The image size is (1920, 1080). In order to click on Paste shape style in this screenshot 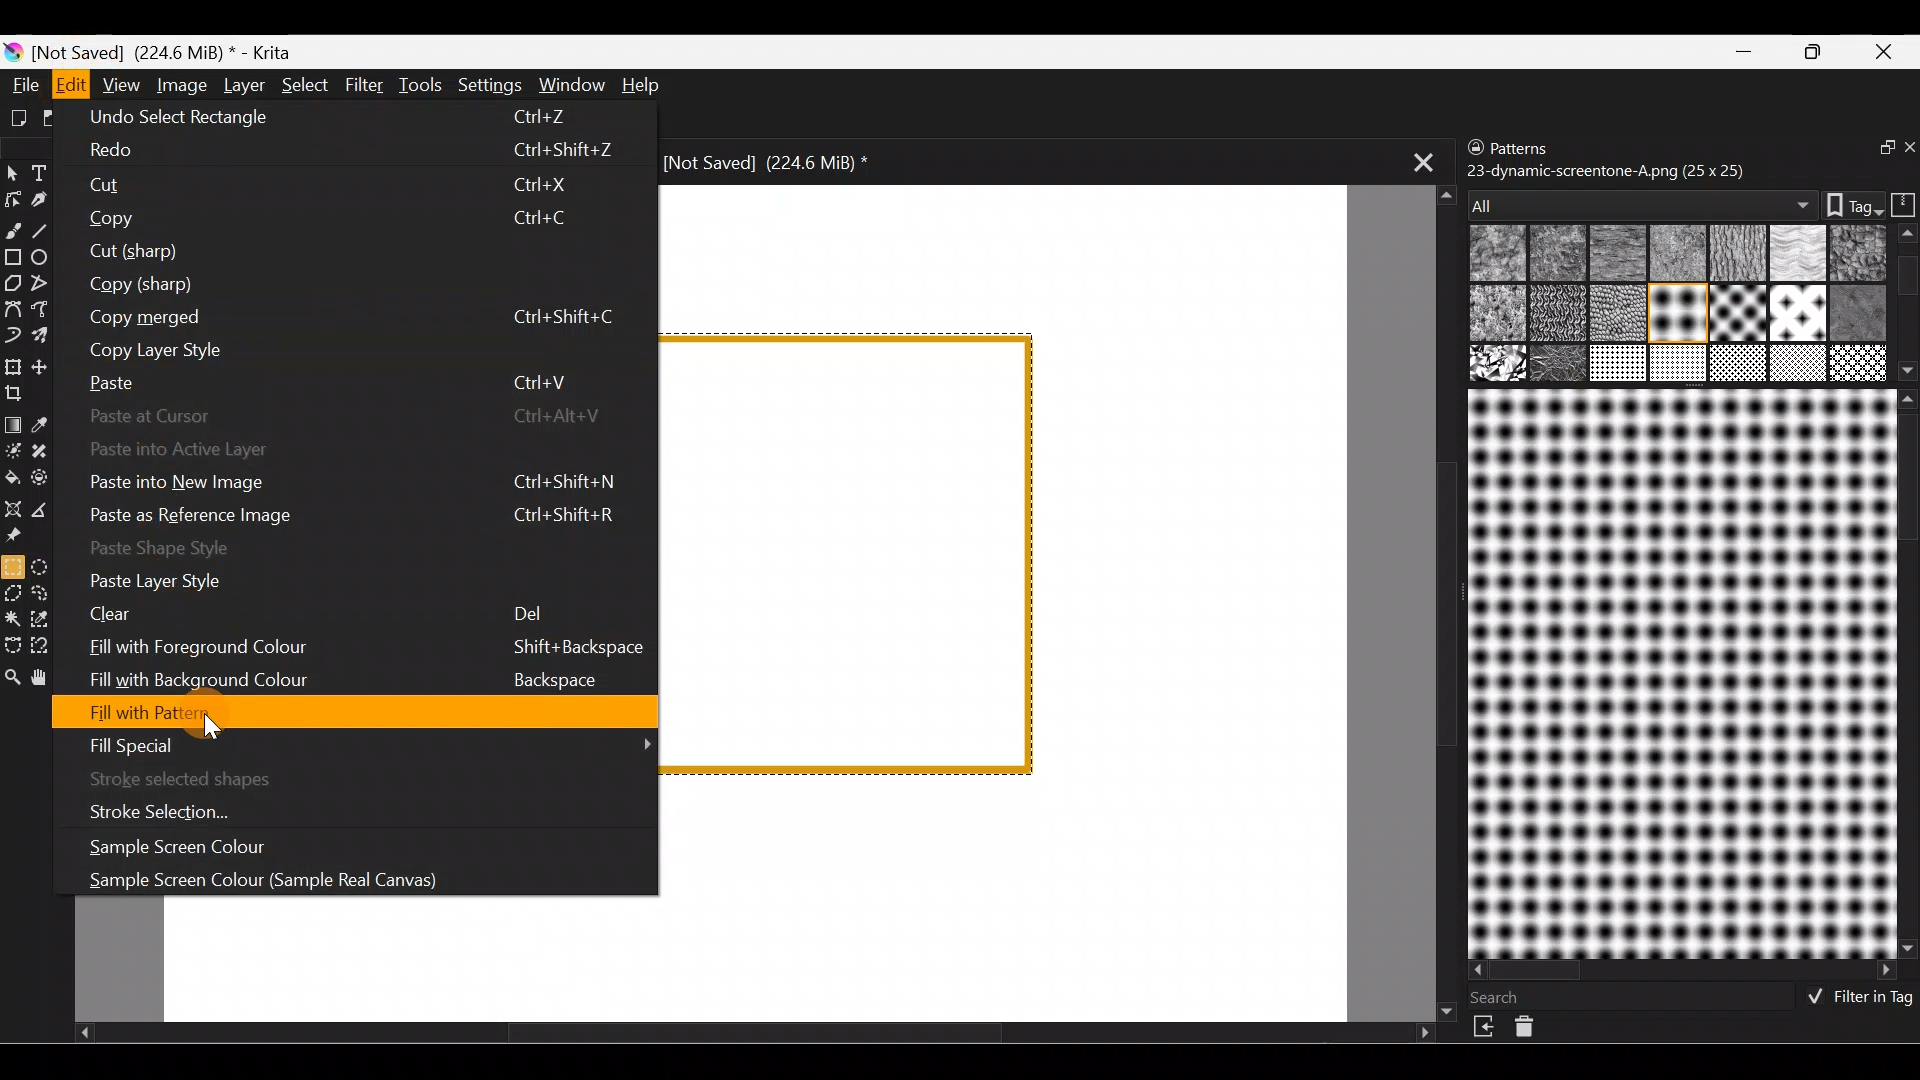, I will do `click(353, 551)`.